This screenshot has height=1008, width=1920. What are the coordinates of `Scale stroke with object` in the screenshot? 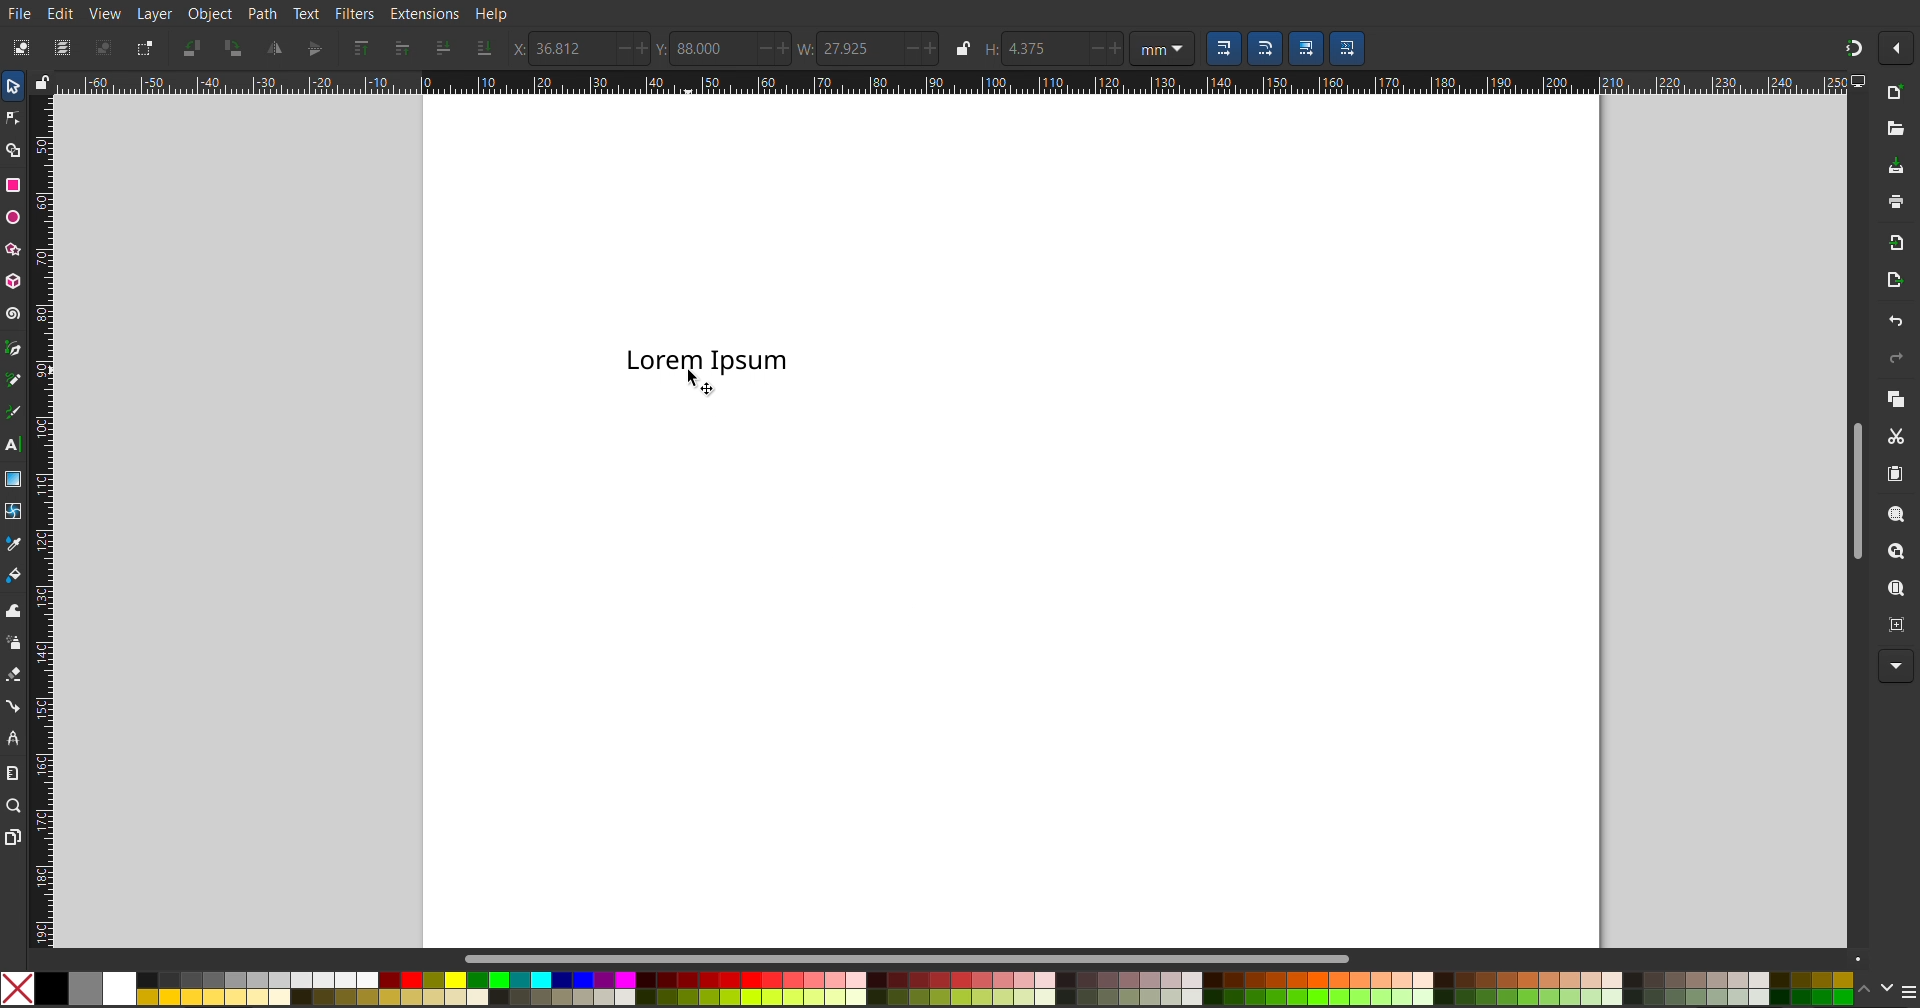 It's located at (1224, 49).